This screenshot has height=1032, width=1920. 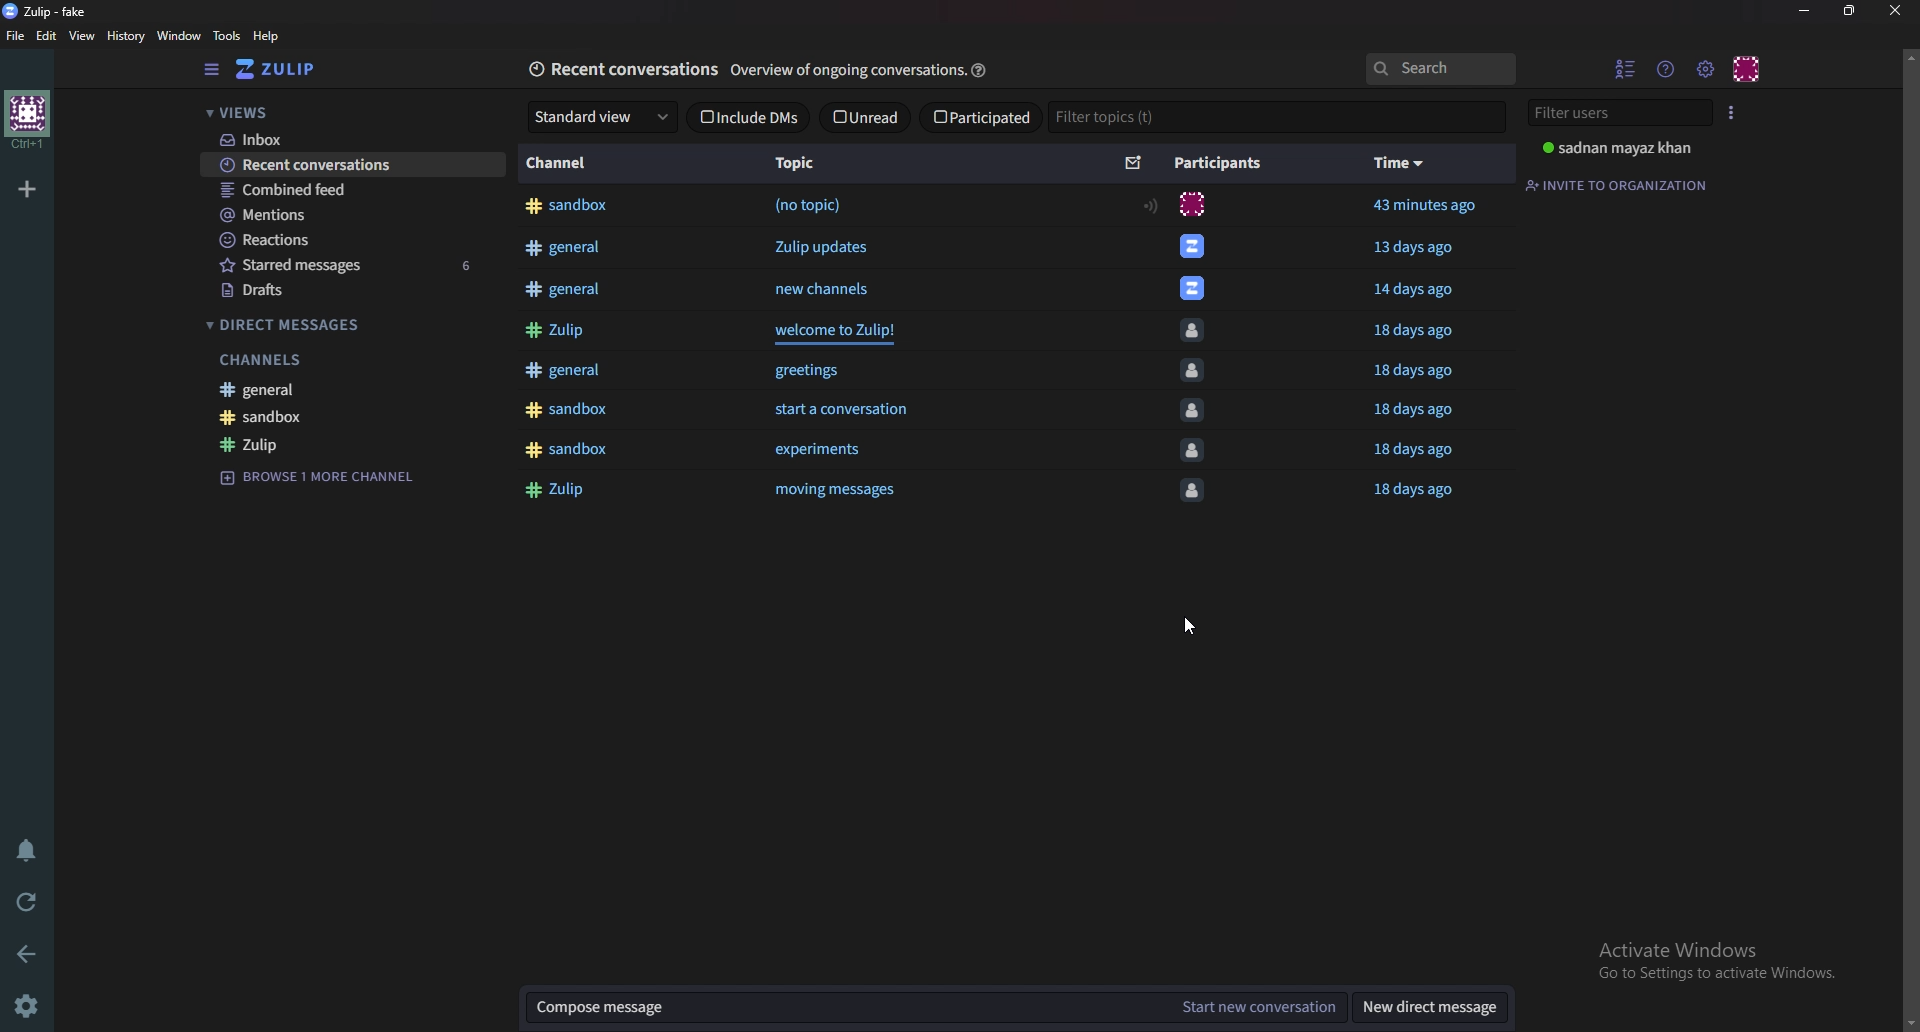 What do you see at coordinates (1414, 331) in the screenshot?
I see `18 days ago` at bounding box center [1414, 331].